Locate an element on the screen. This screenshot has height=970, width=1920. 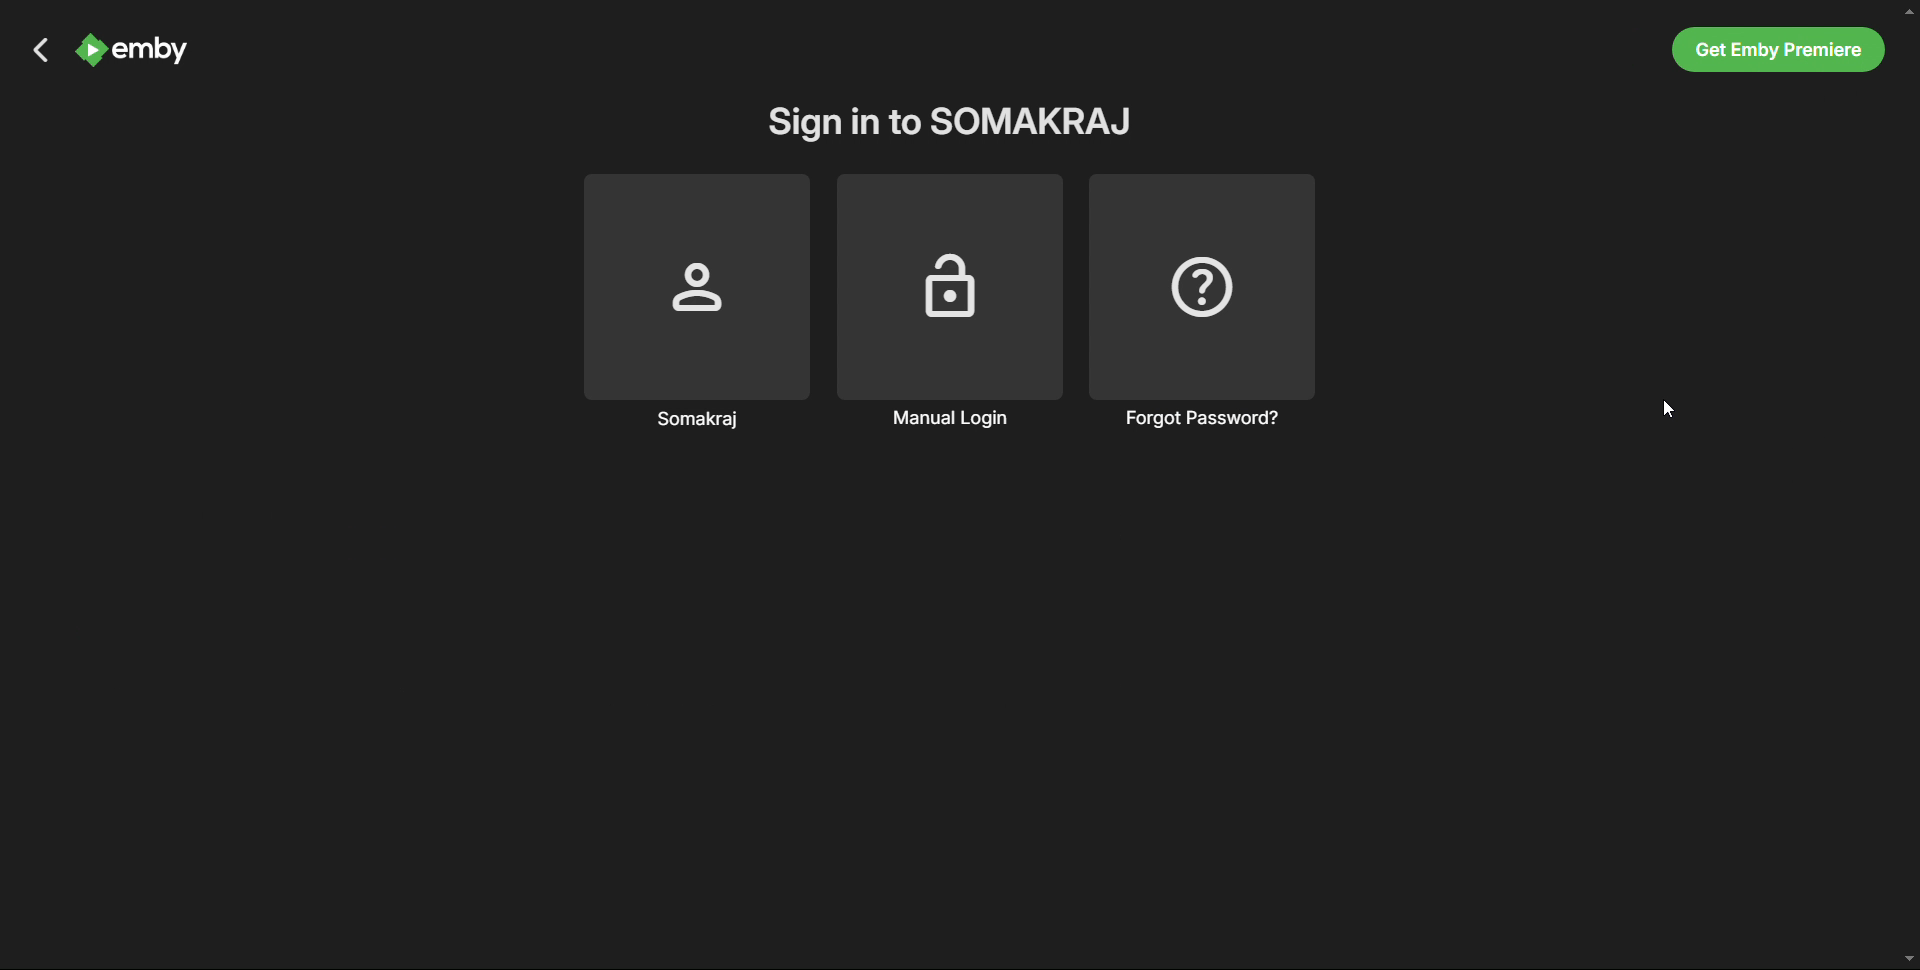
manual login is located at coordinates (950, 303).